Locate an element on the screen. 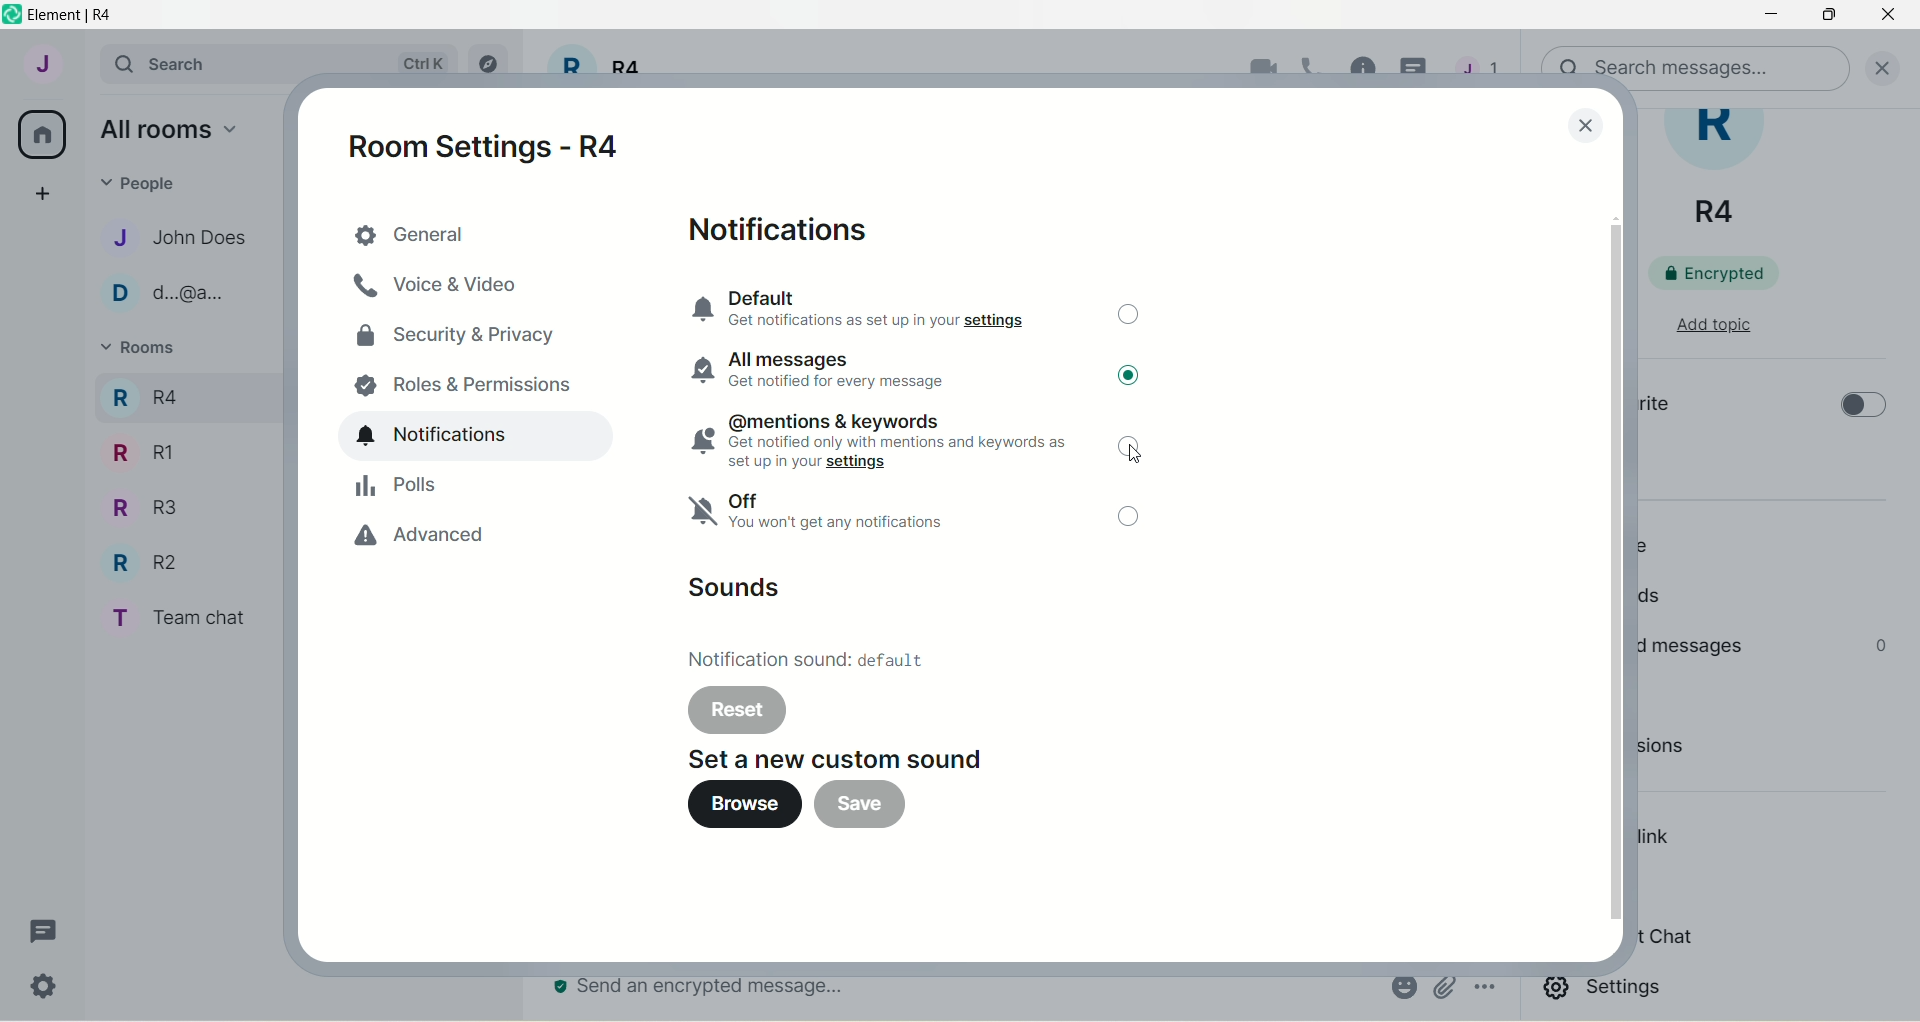 This screenshot has width=1920, height=1022. Ctrl K is located at coordinates (419, 64).